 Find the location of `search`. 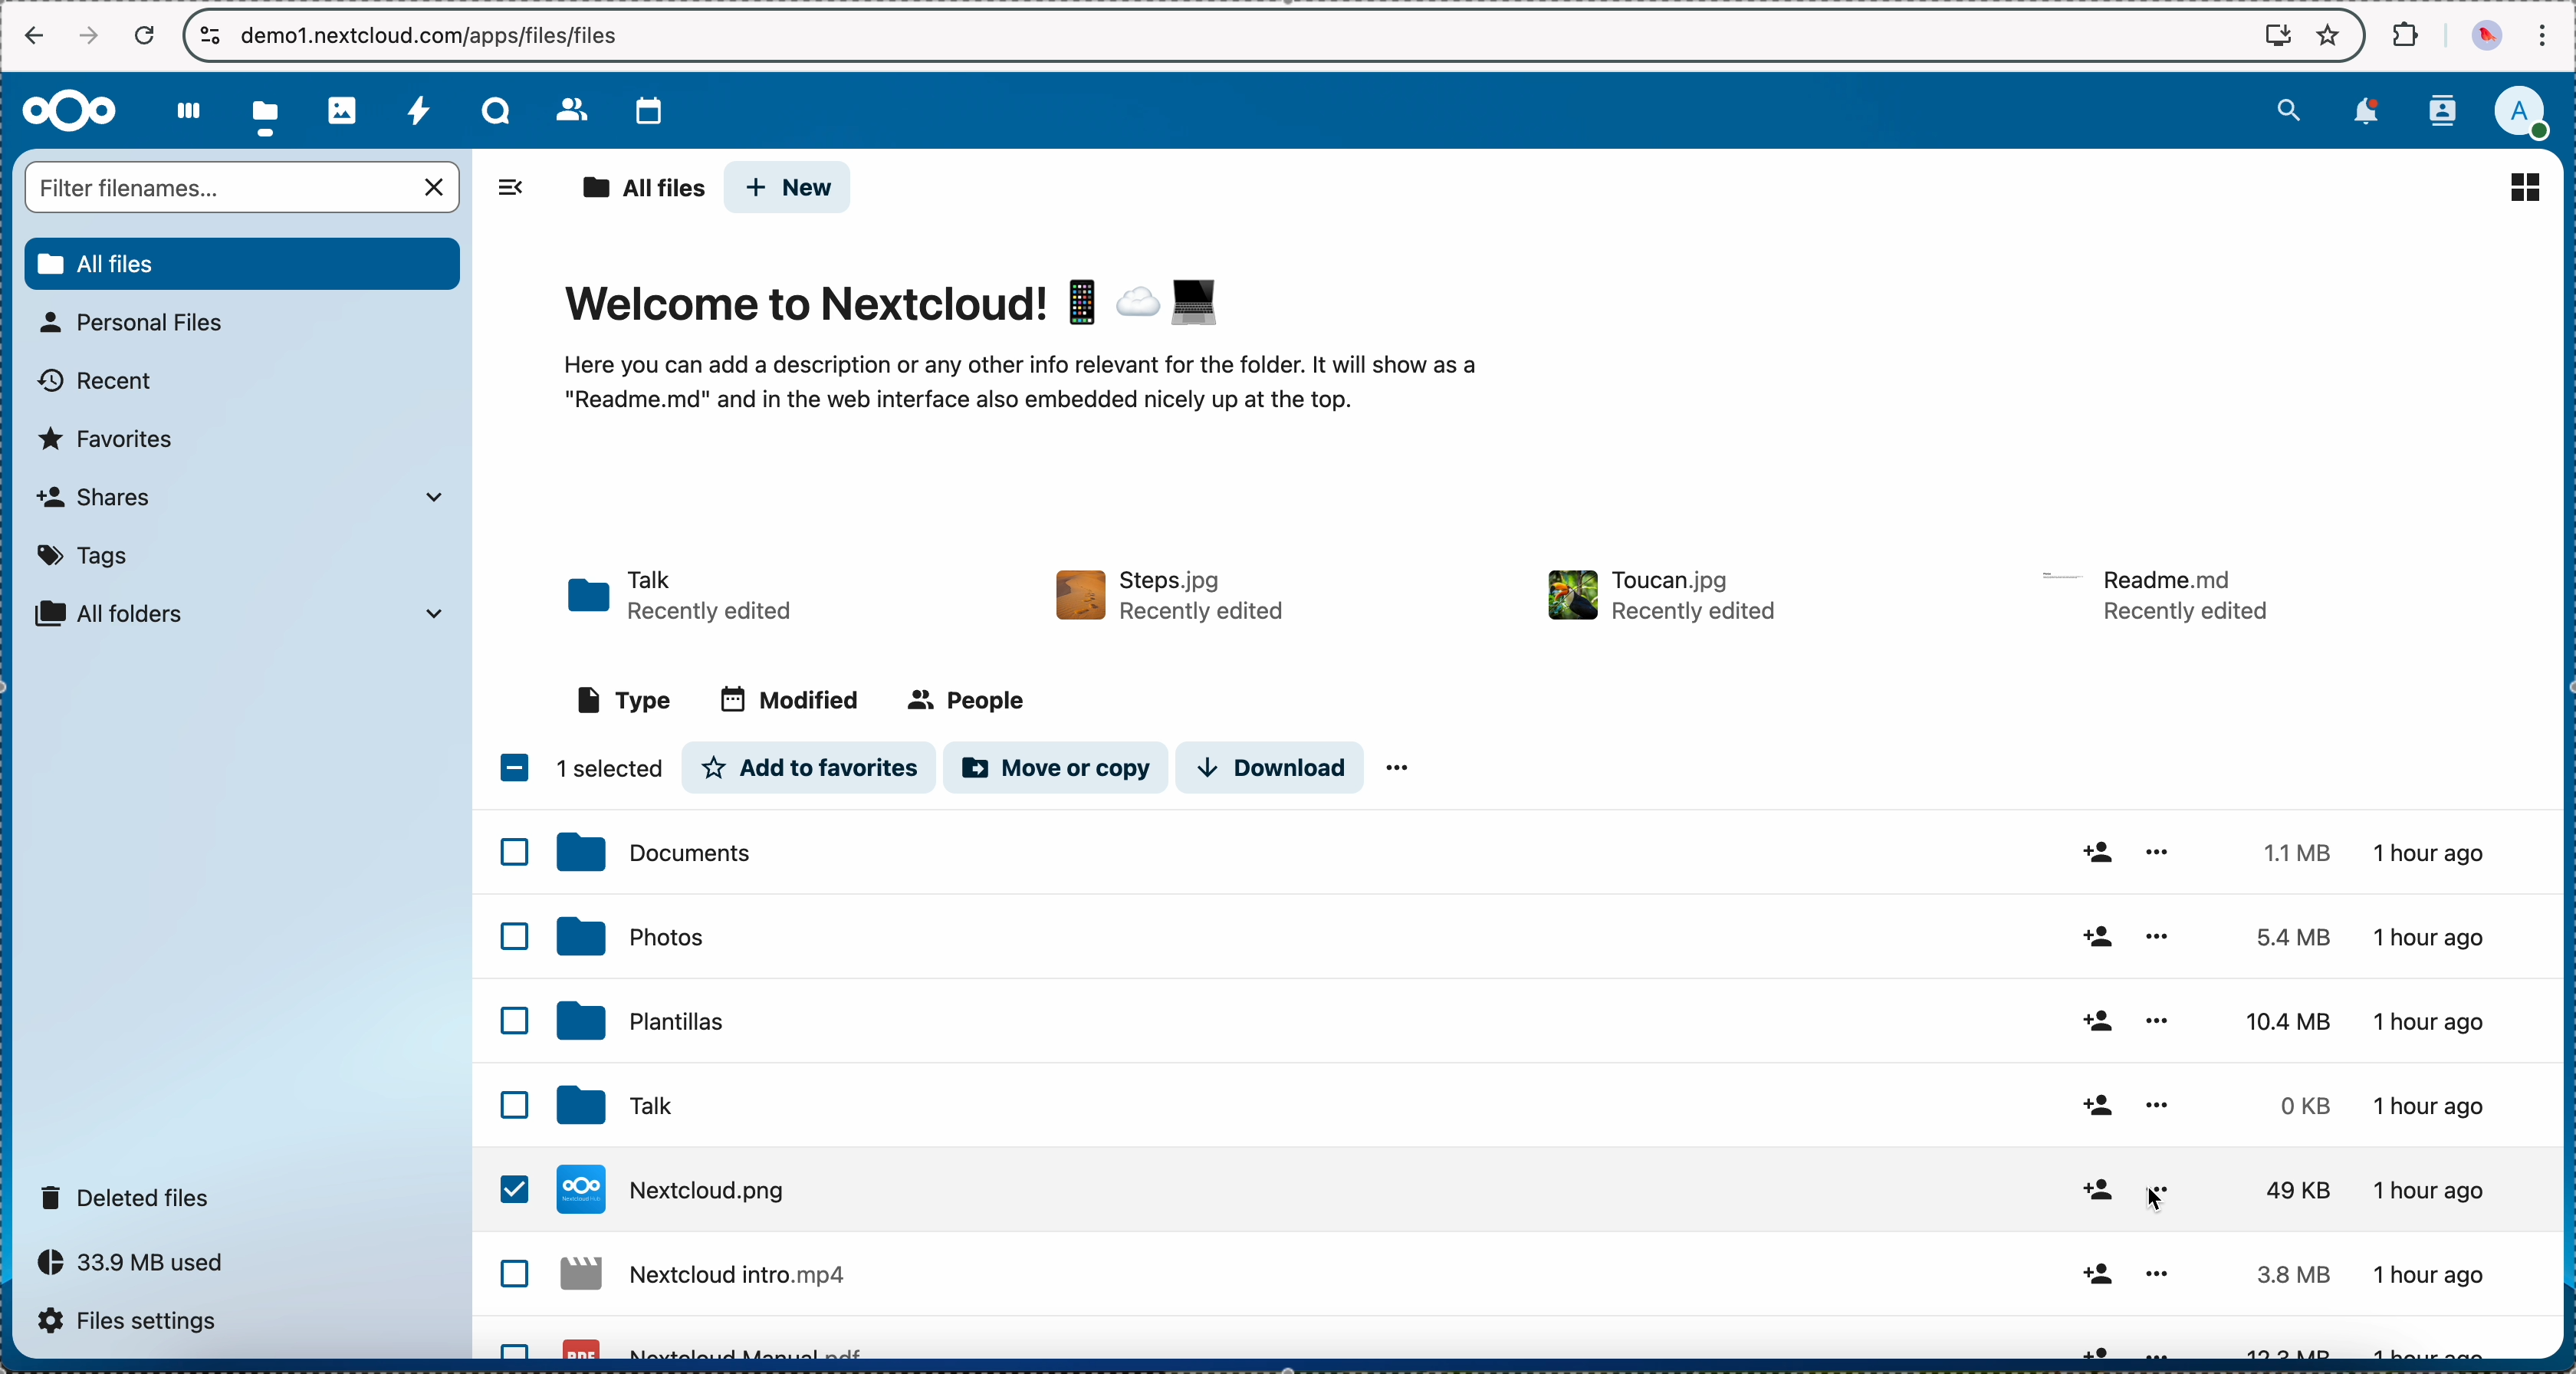

search is located at coordinates (2286, 111).